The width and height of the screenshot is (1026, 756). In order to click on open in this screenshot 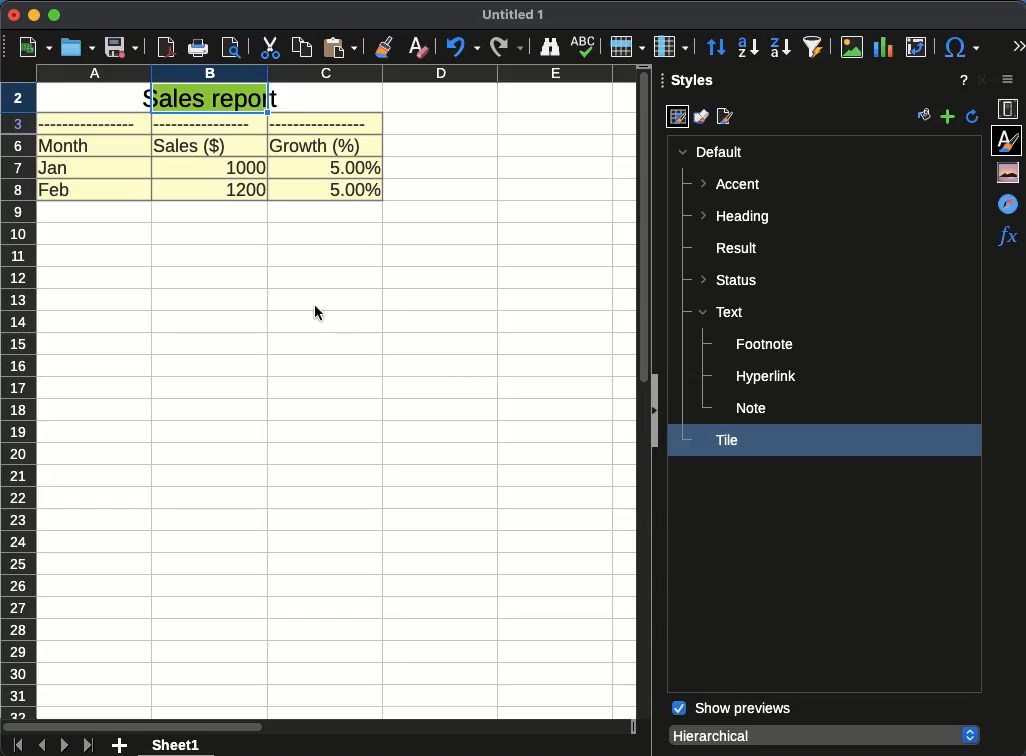, I will do `click(78, 48)`.